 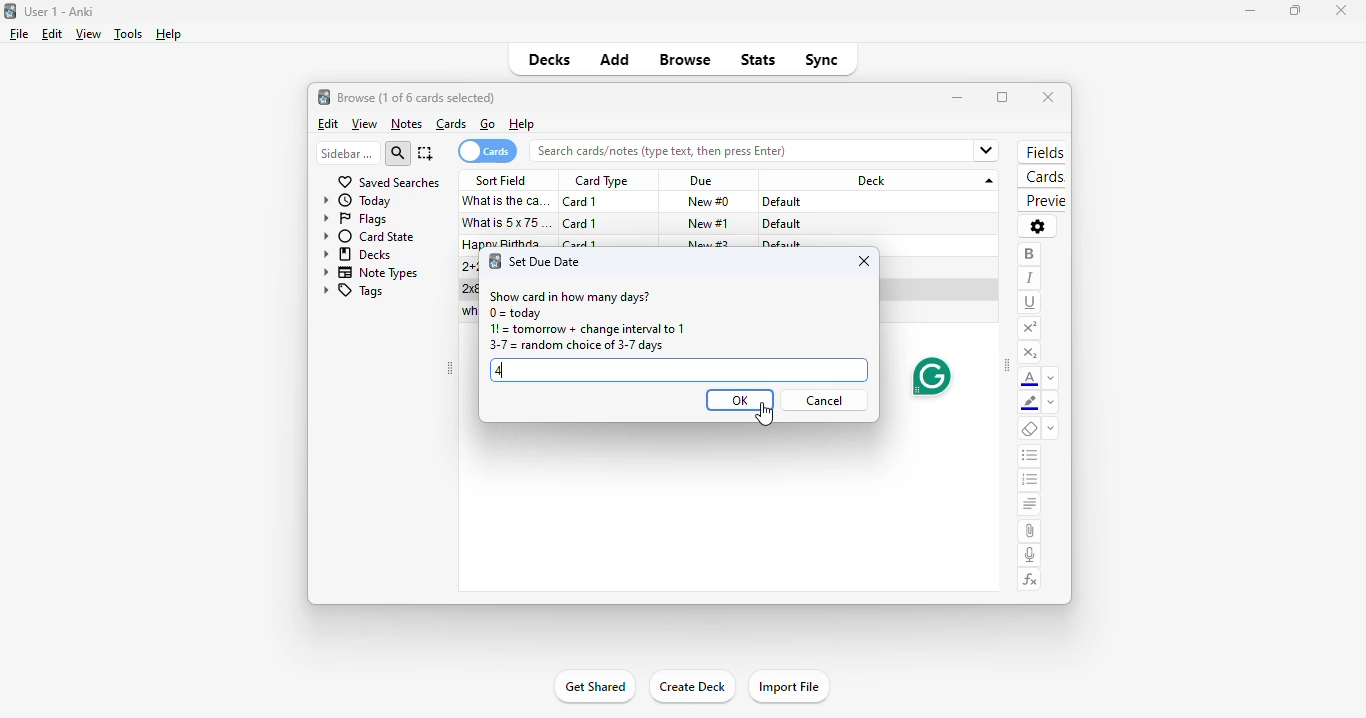 What do you see at coordinates (546, 261) in the screenshot?
I see `set due date` at bounding box center [546, 261].